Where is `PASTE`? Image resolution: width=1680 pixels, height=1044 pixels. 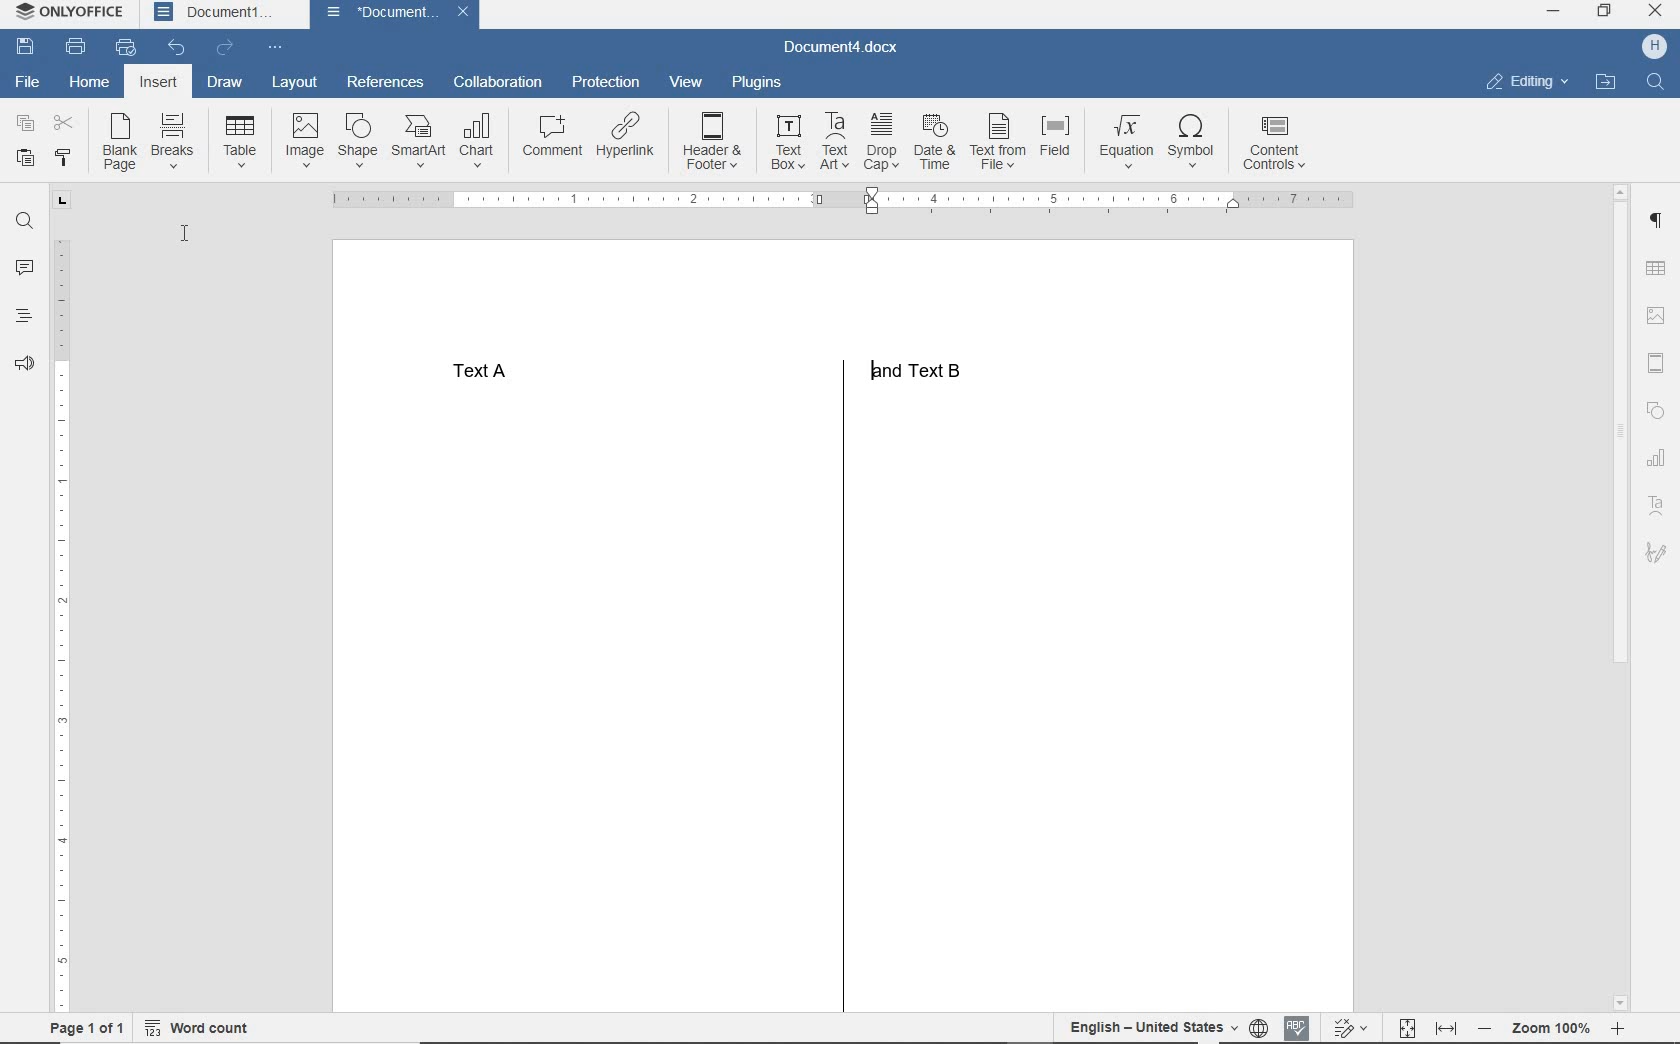 PASTE is located at coordinates (25, 158).